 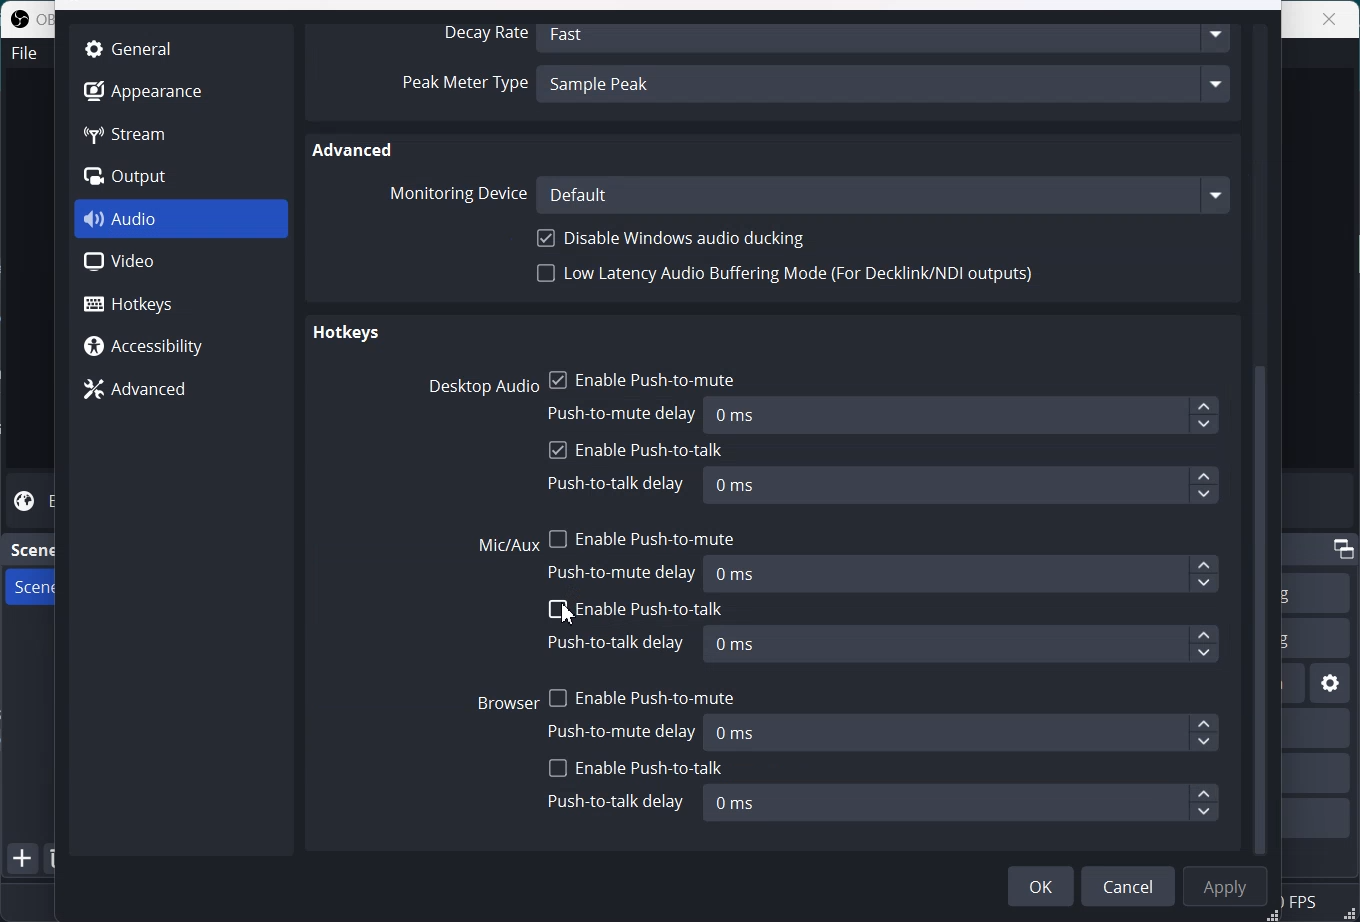 I want to click on OK, so click(x=1041, y=886).